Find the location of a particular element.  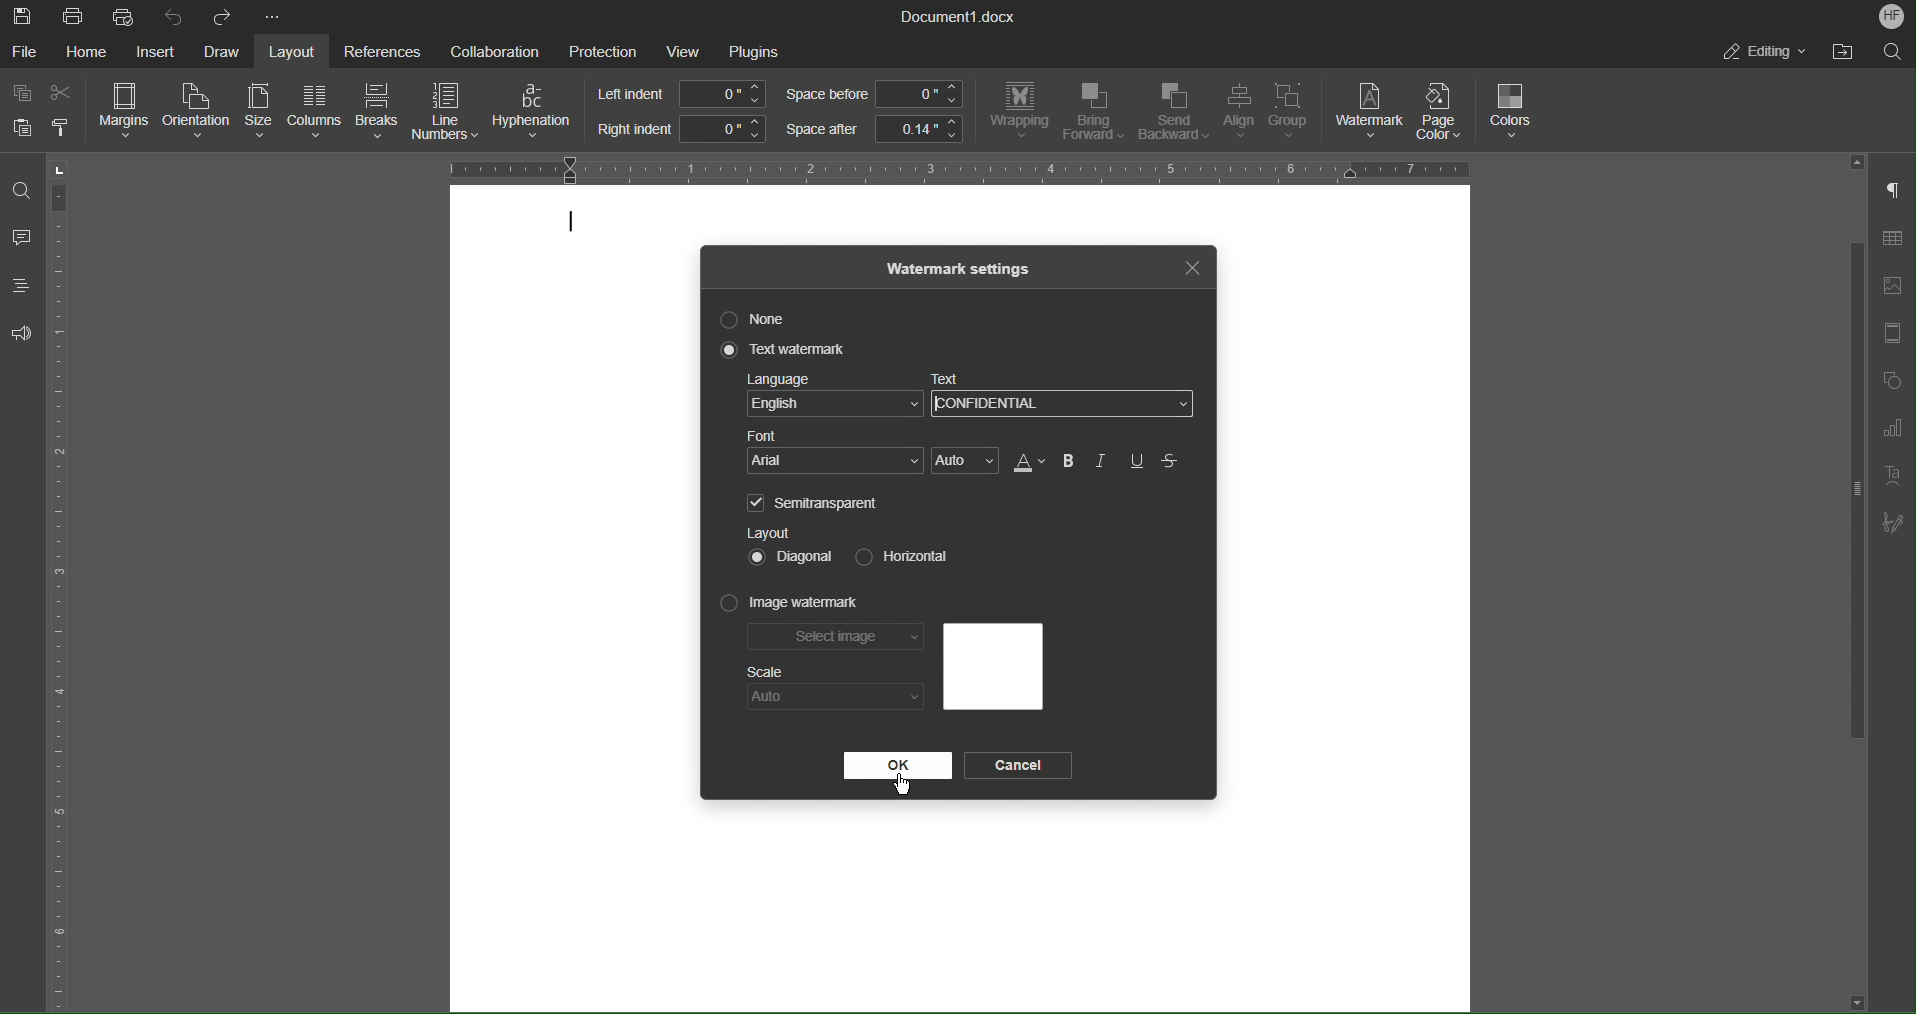

More is located at coordinates (275, 18).